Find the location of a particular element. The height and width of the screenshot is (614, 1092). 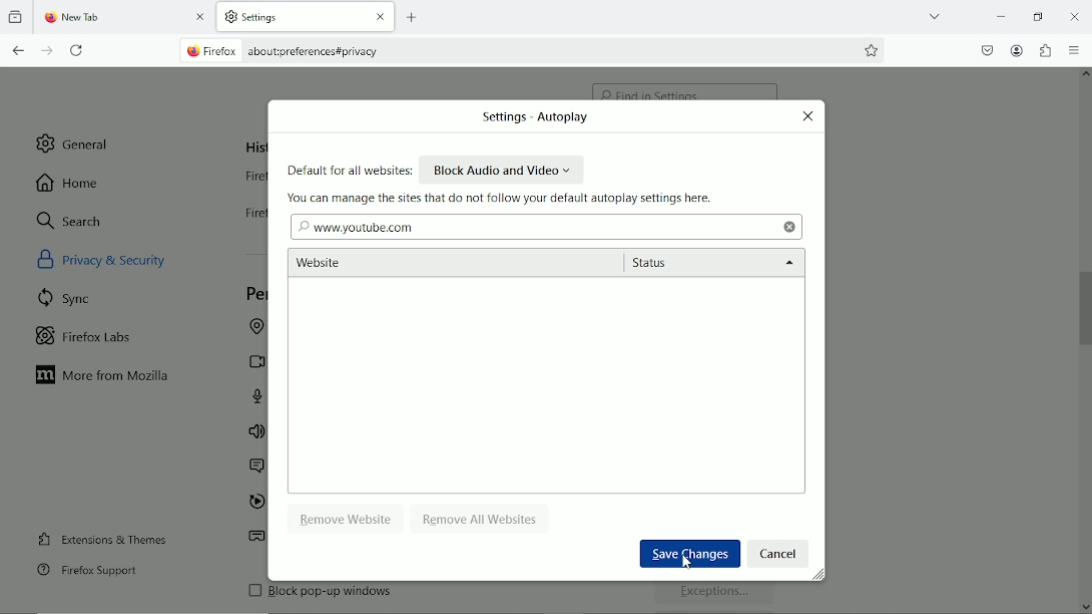

search is located at coordinates (70, 220).